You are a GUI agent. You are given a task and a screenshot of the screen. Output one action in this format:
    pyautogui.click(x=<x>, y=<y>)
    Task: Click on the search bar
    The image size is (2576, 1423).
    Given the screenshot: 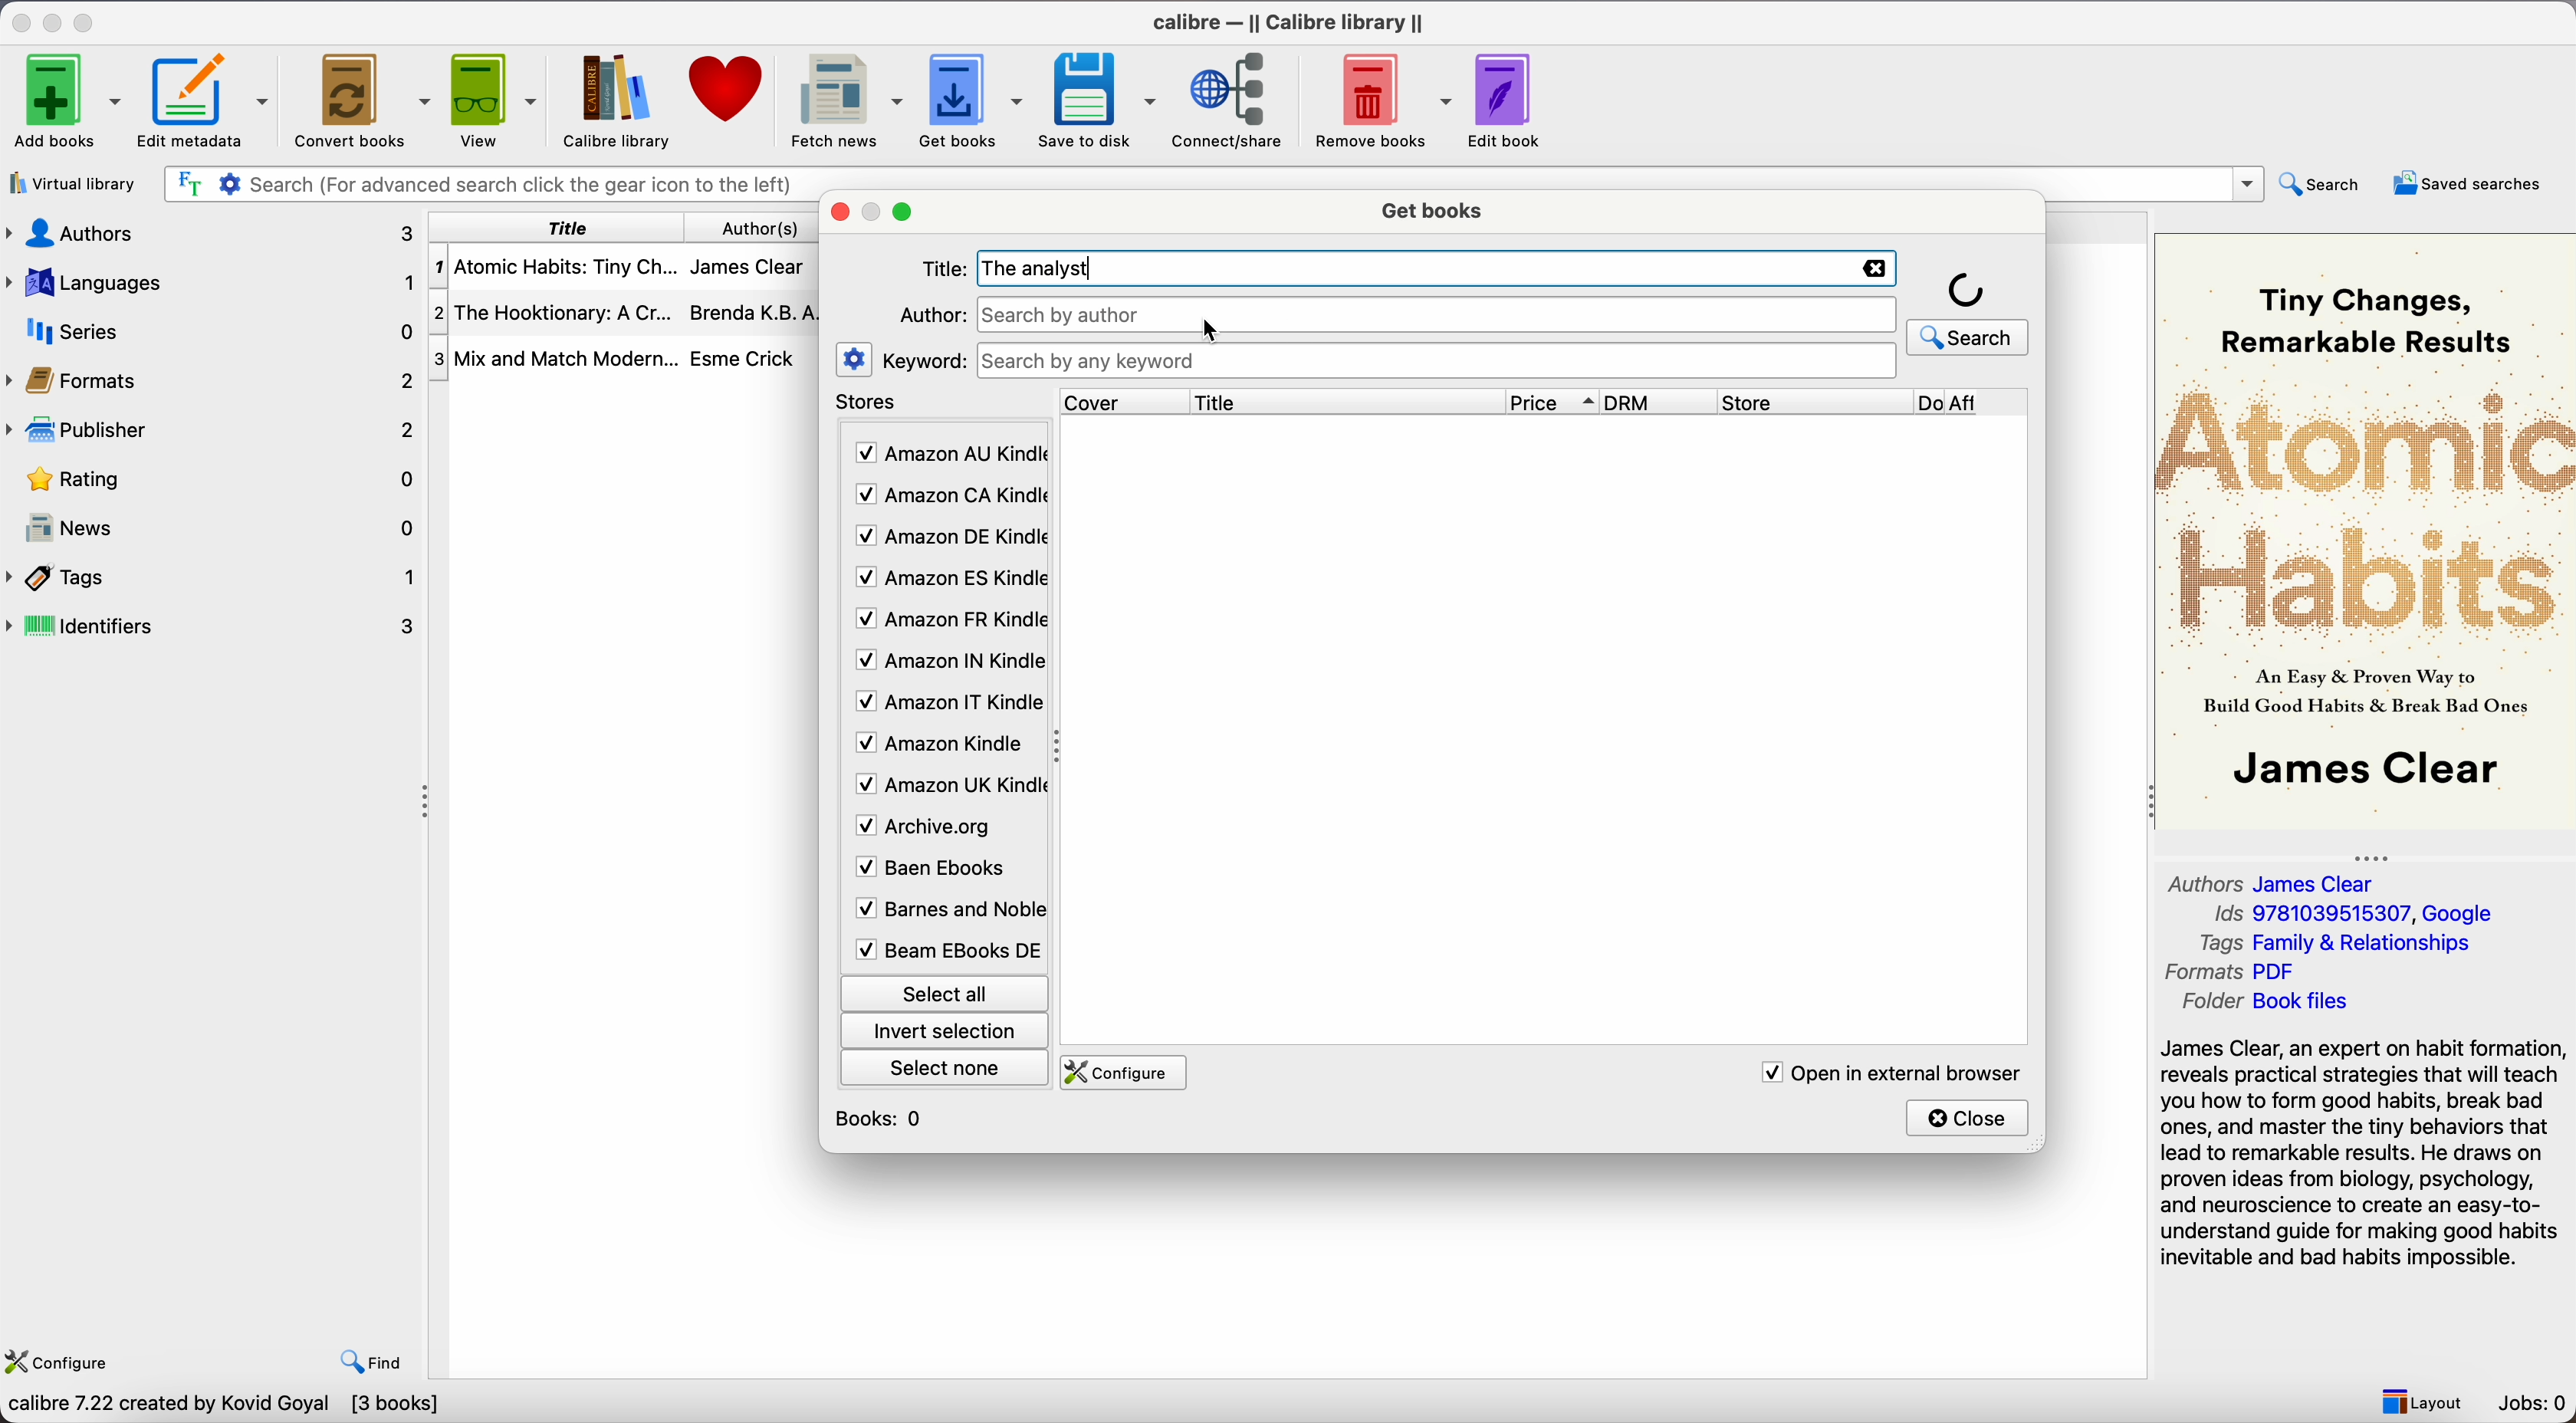 What is the action you would take?
    pyautogui.click(x=1437, y=315)
    